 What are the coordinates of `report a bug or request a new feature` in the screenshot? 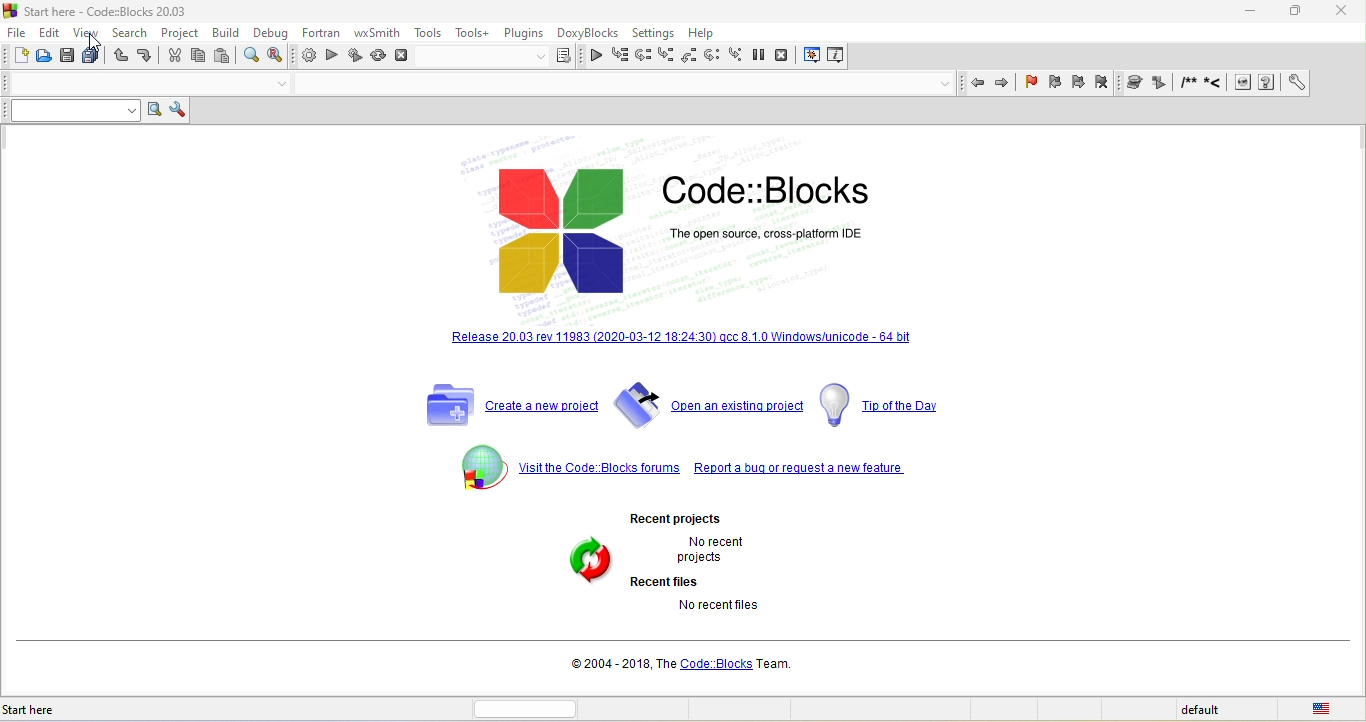 It's located at (802, 472).